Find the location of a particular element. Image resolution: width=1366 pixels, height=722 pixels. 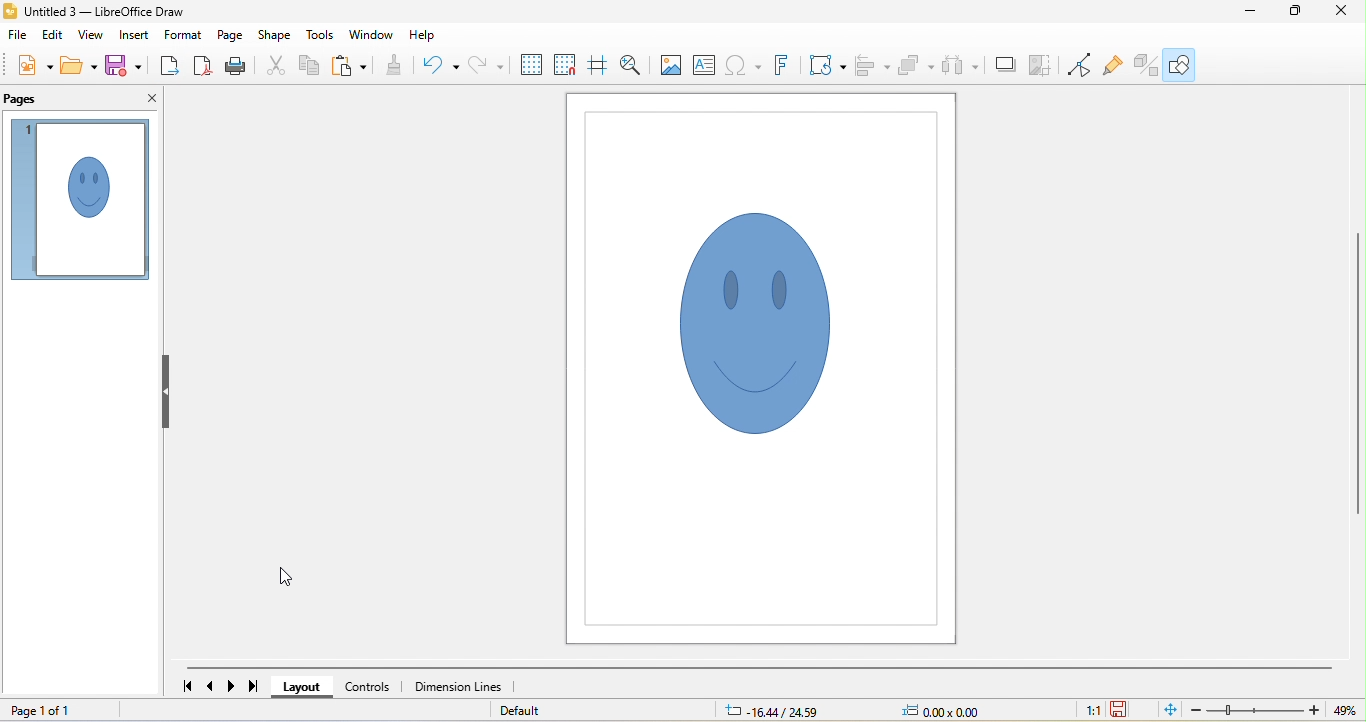

smiley is located at coordinates (755, 318).